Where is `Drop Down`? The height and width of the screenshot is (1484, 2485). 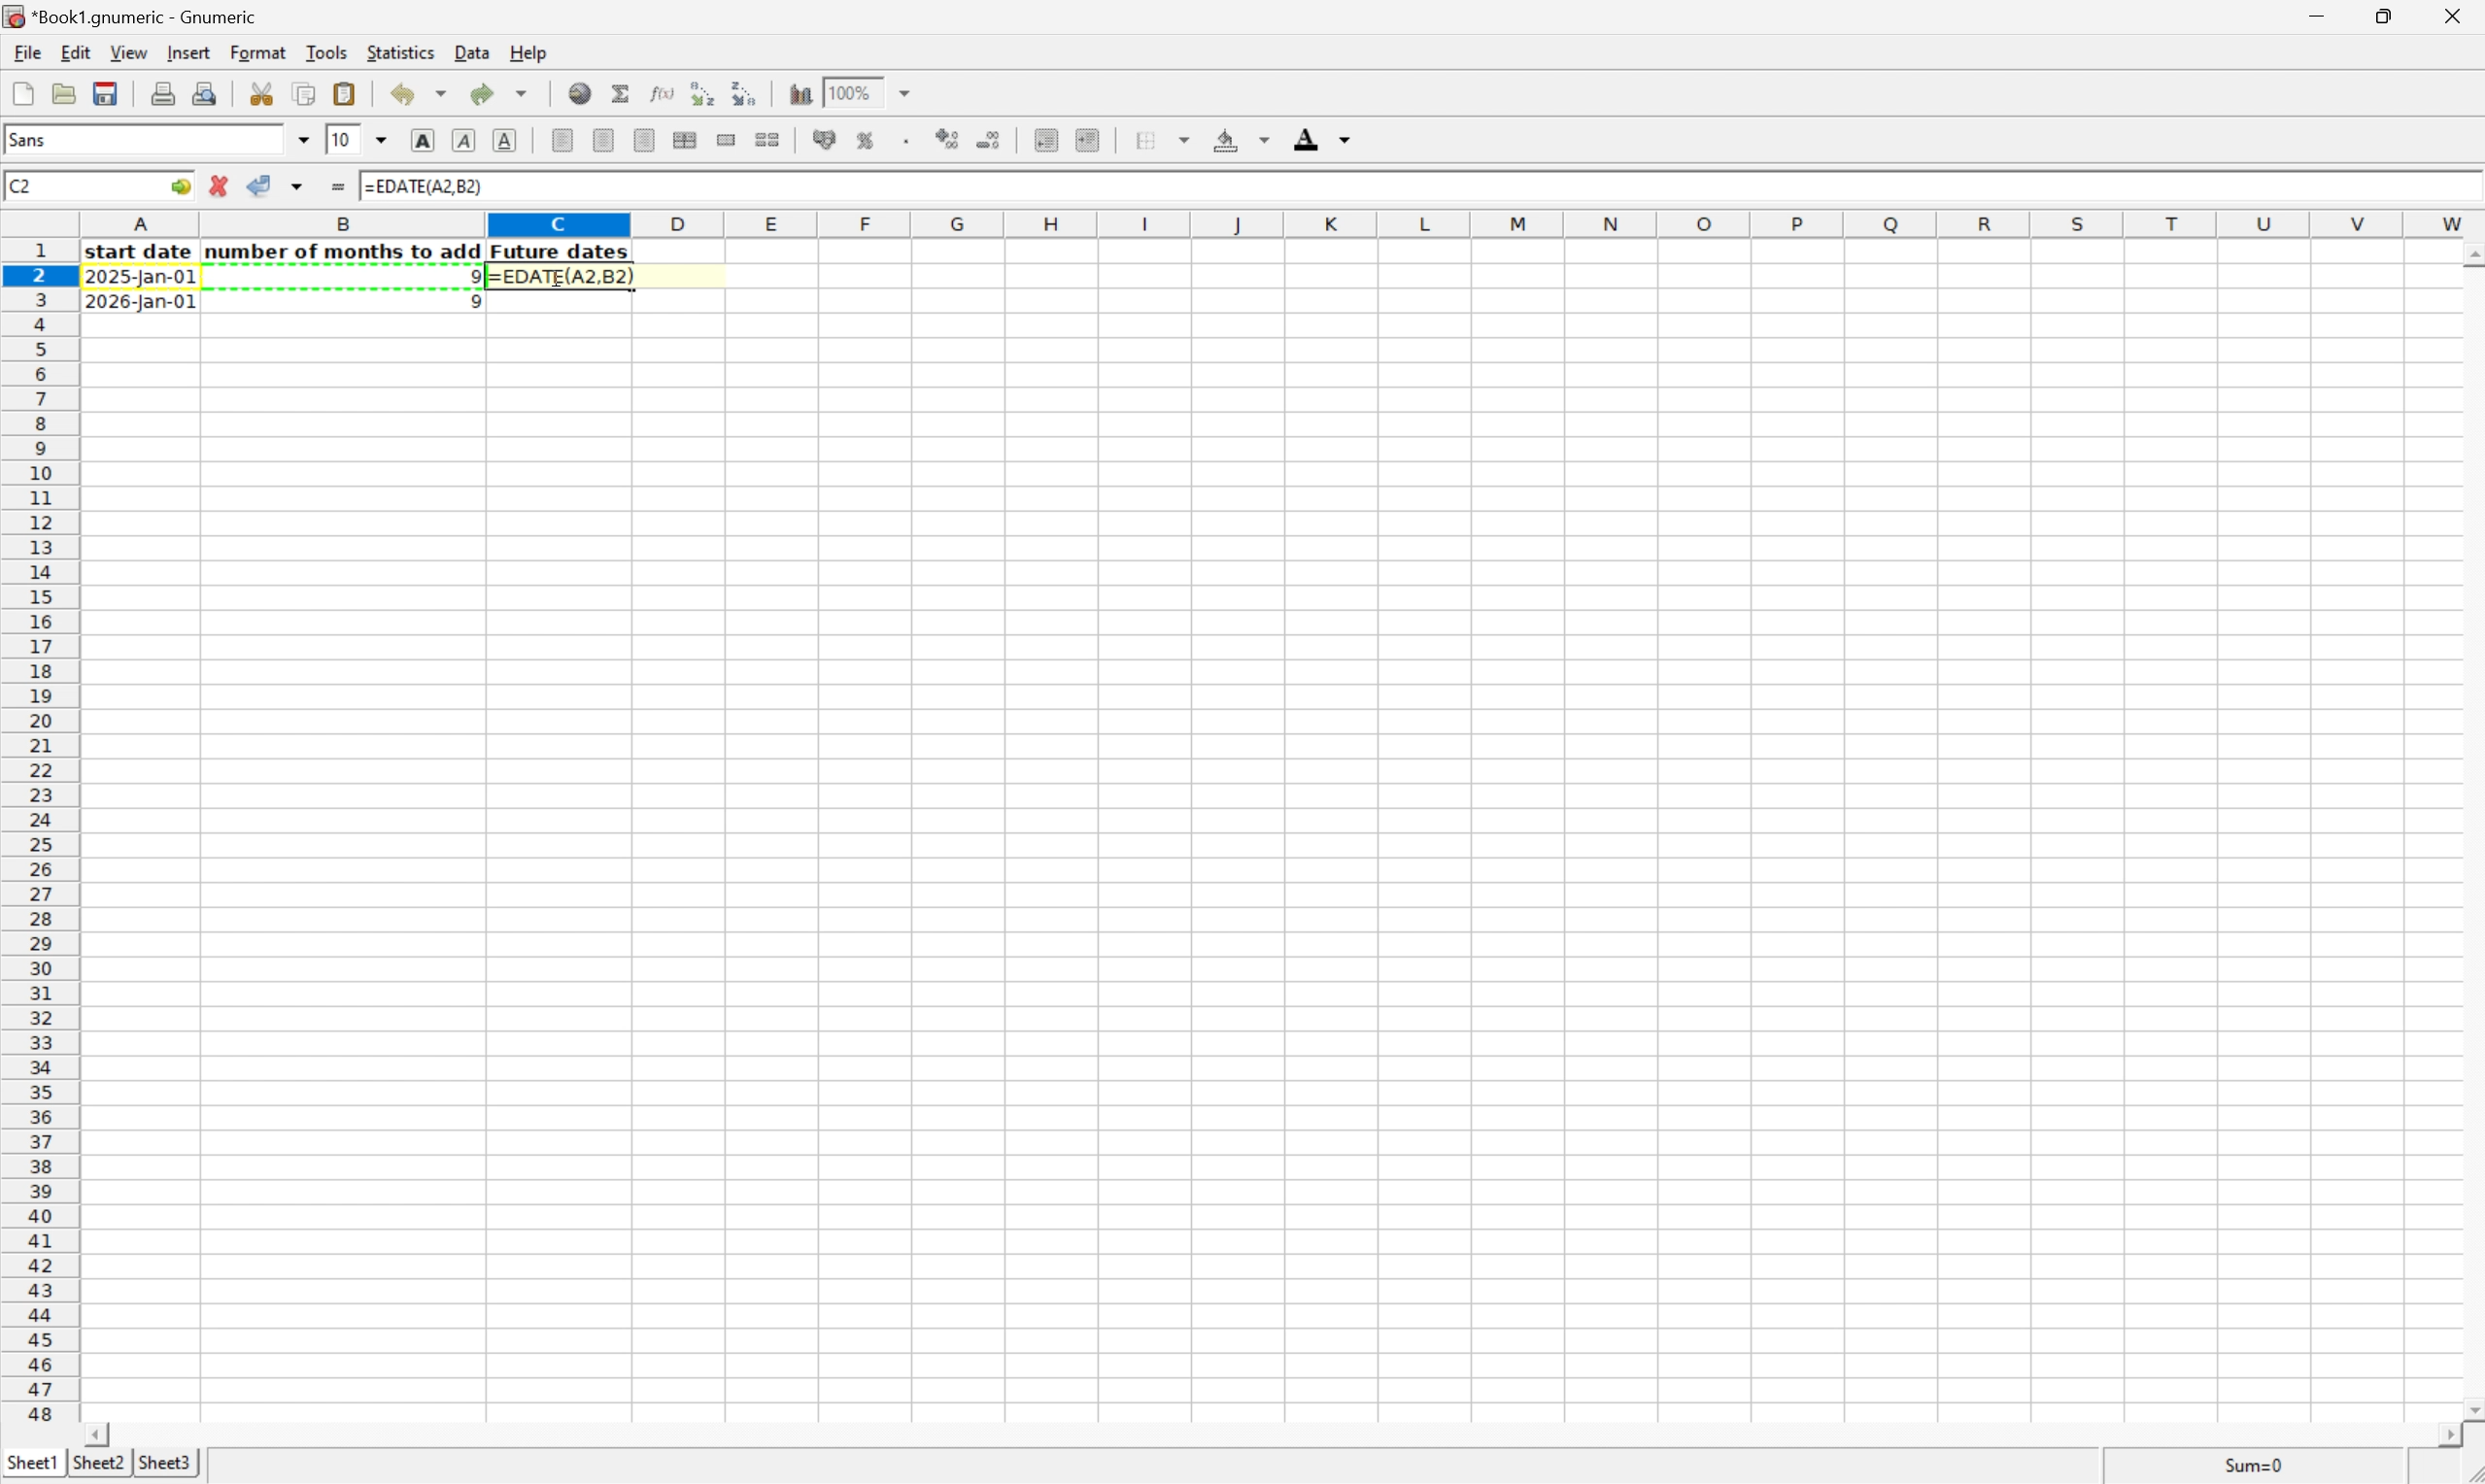
Drop Down is located at coordinates (305, 140).